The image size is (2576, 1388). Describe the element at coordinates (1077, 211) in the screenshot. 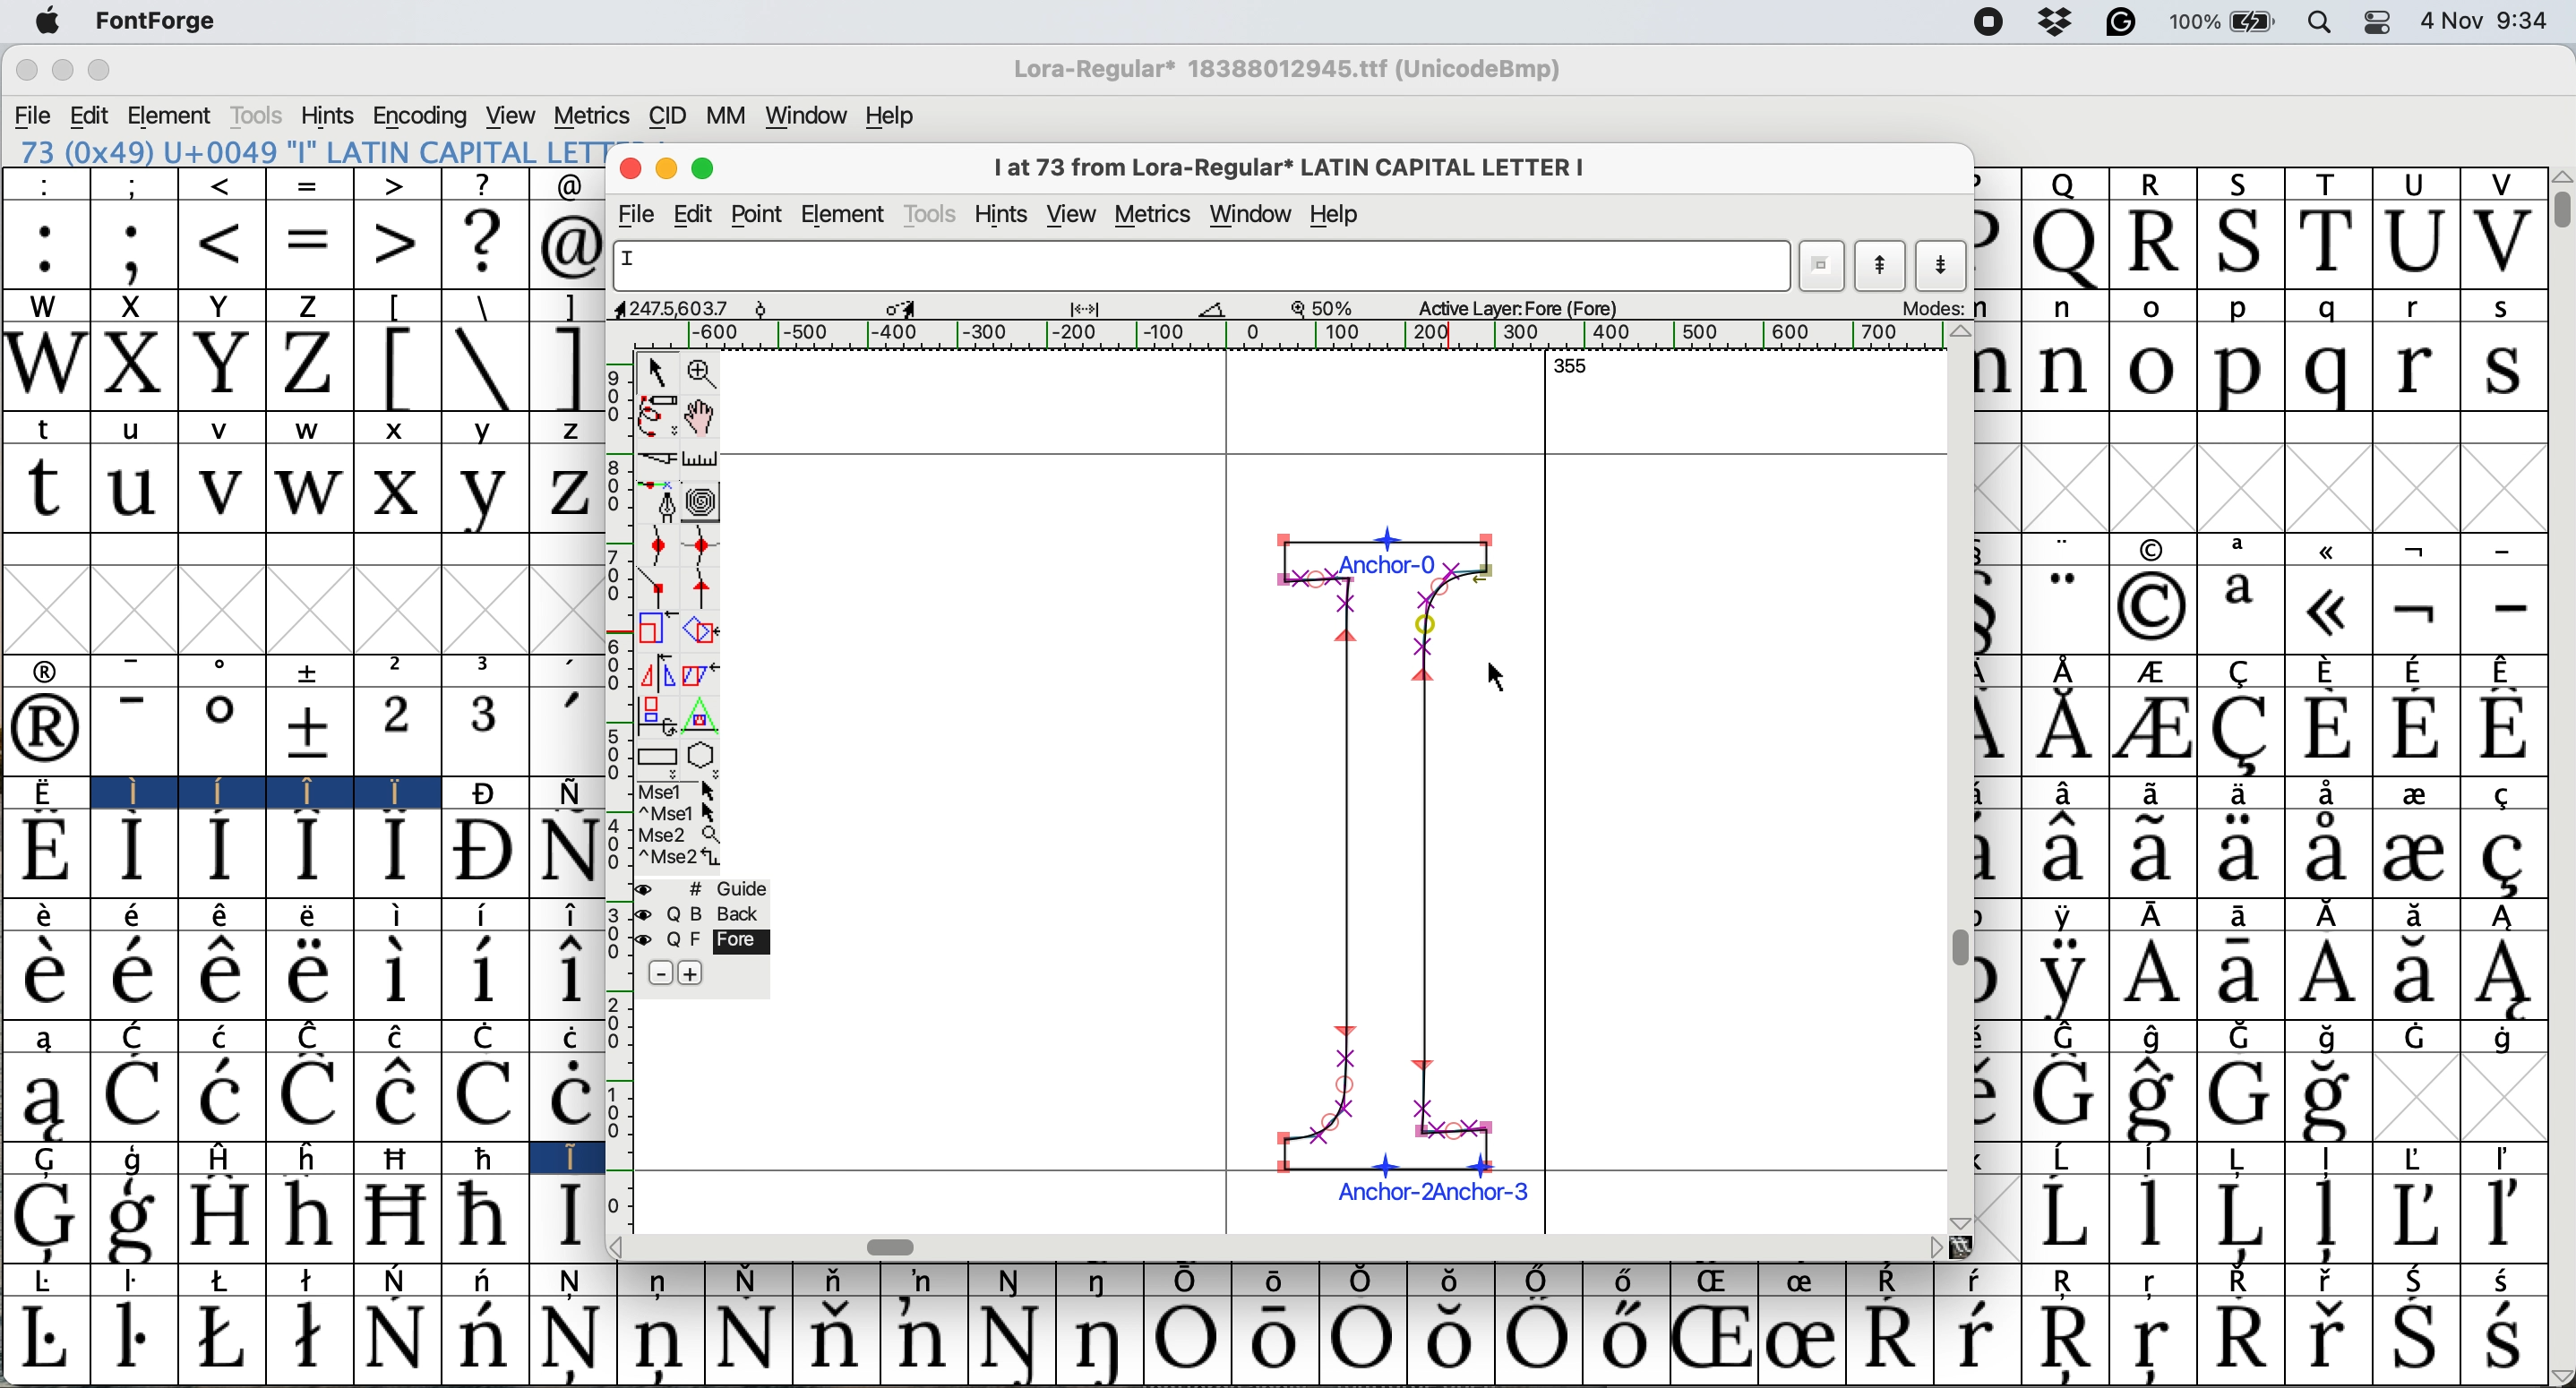

I see `view` at that location.